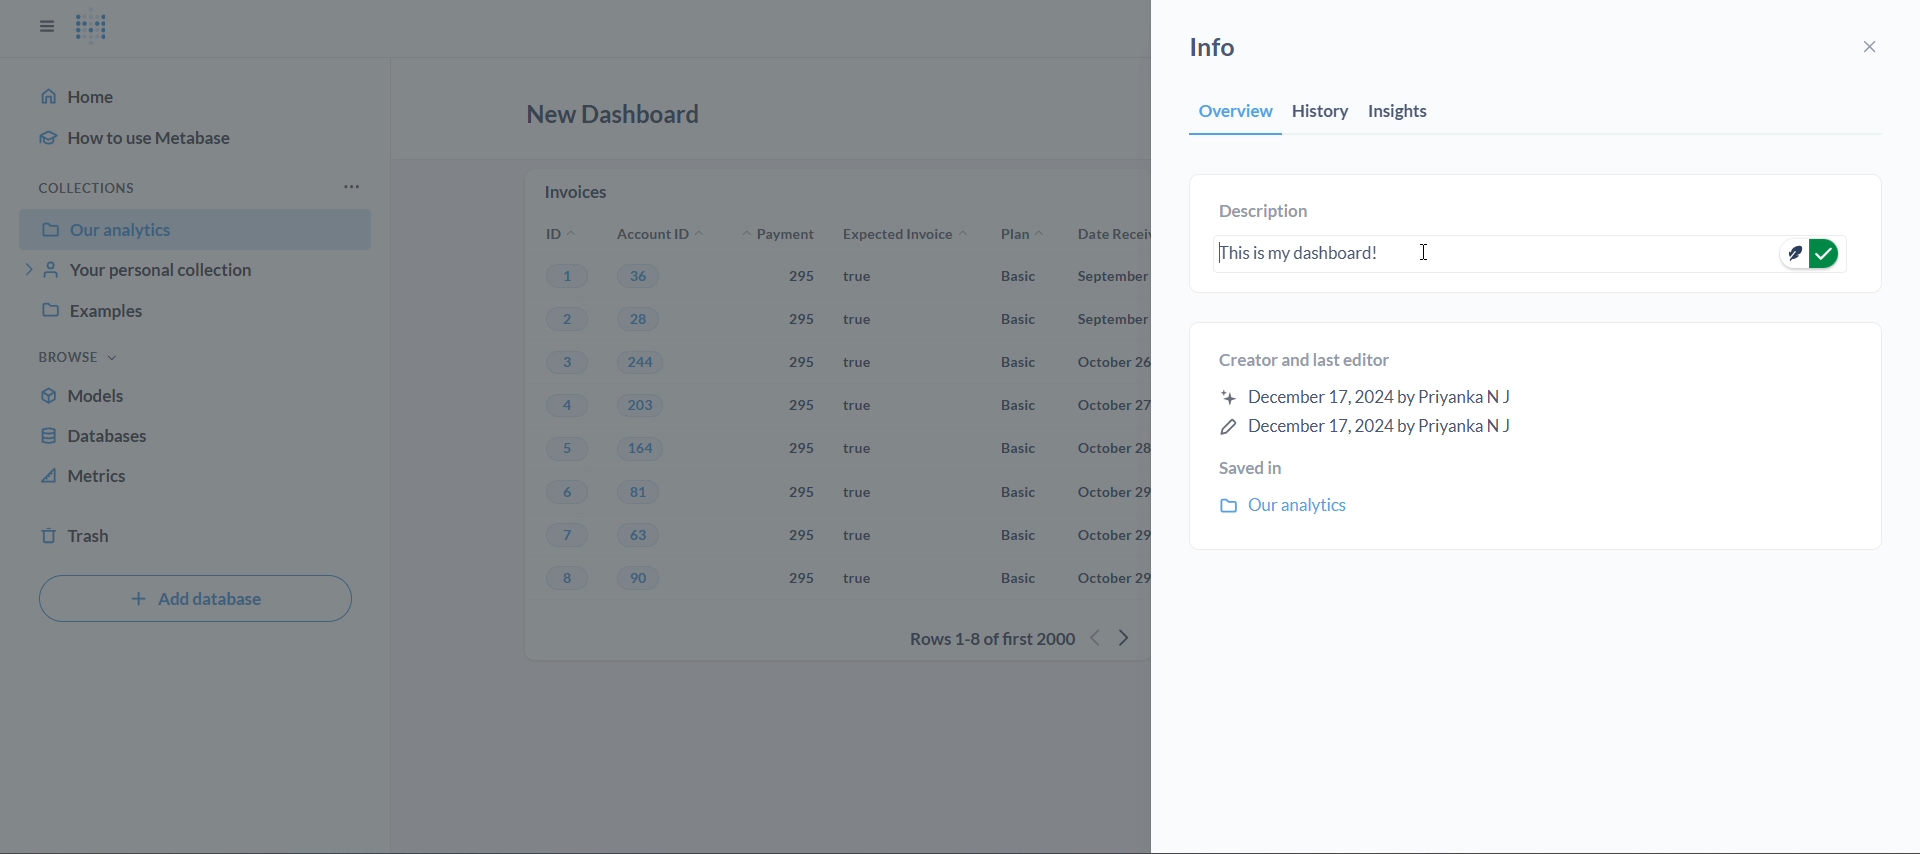  I want to click on saved in, so click(1283, 467).